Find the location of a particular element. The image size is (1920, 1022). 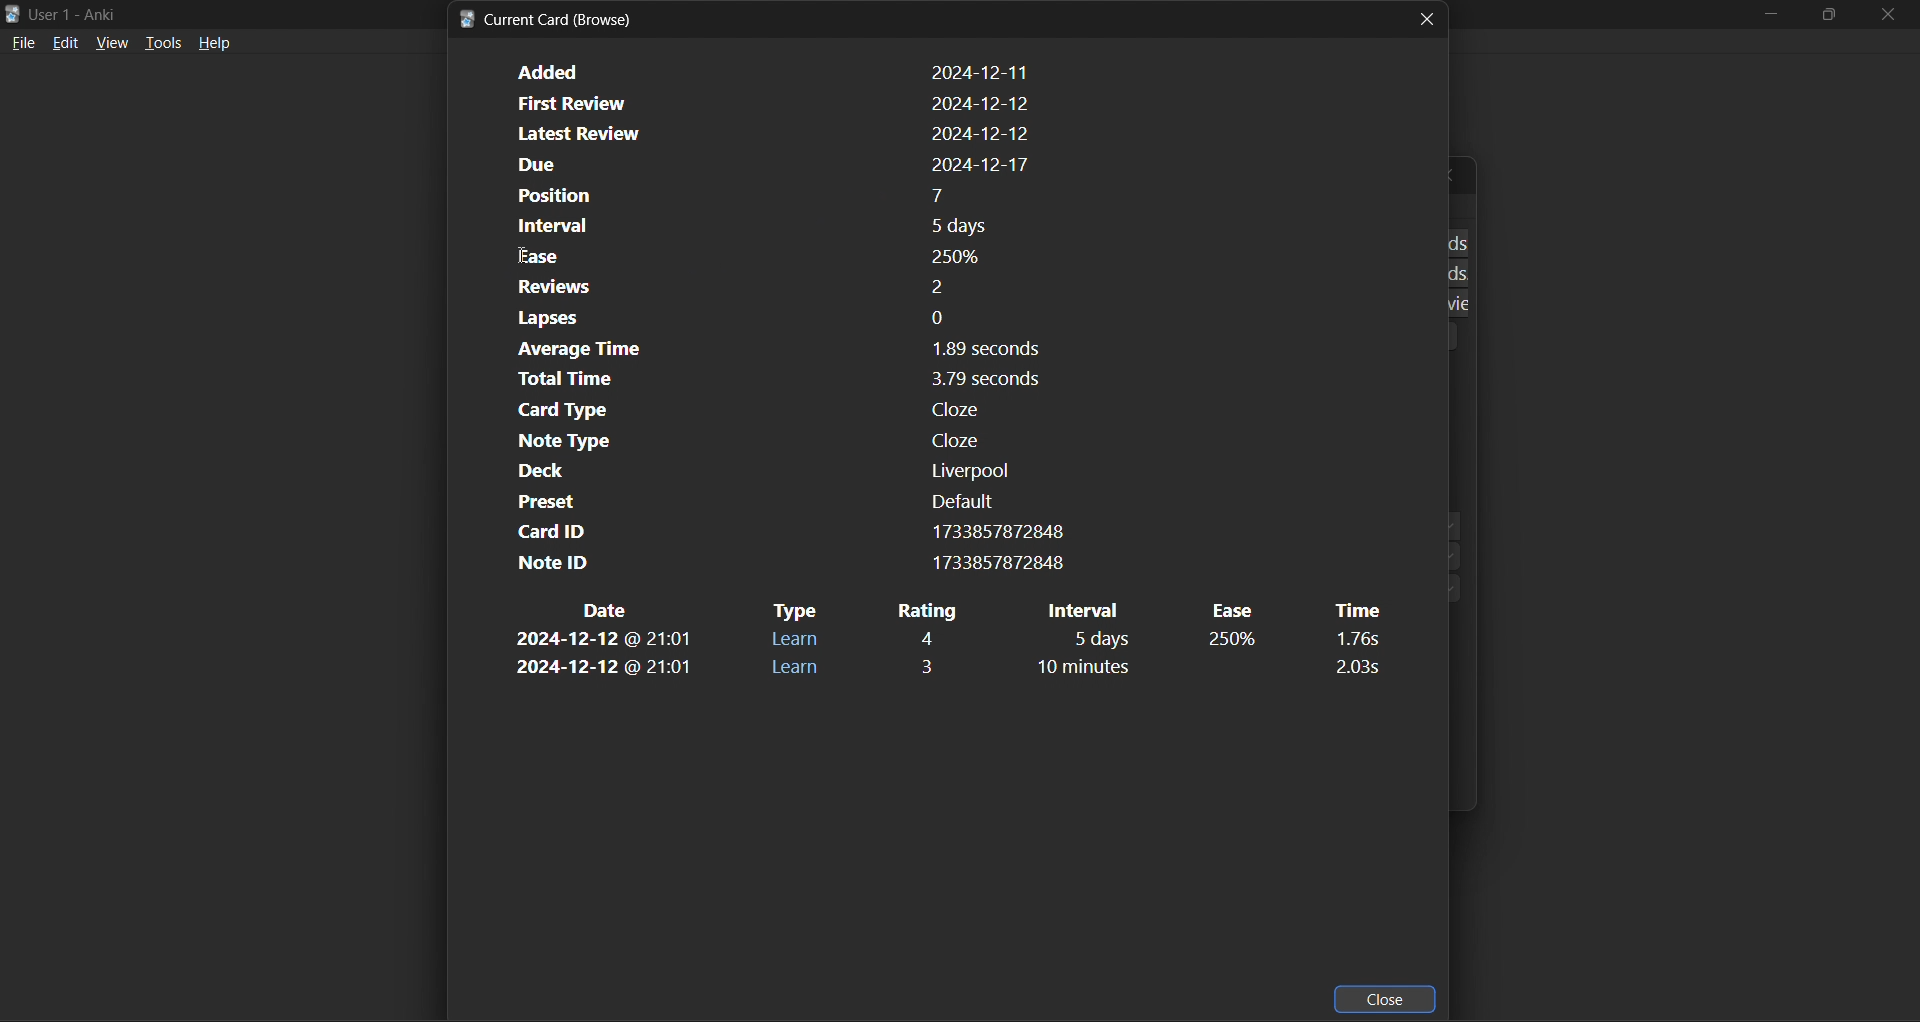

card interval is located at coordinates (766, 226).